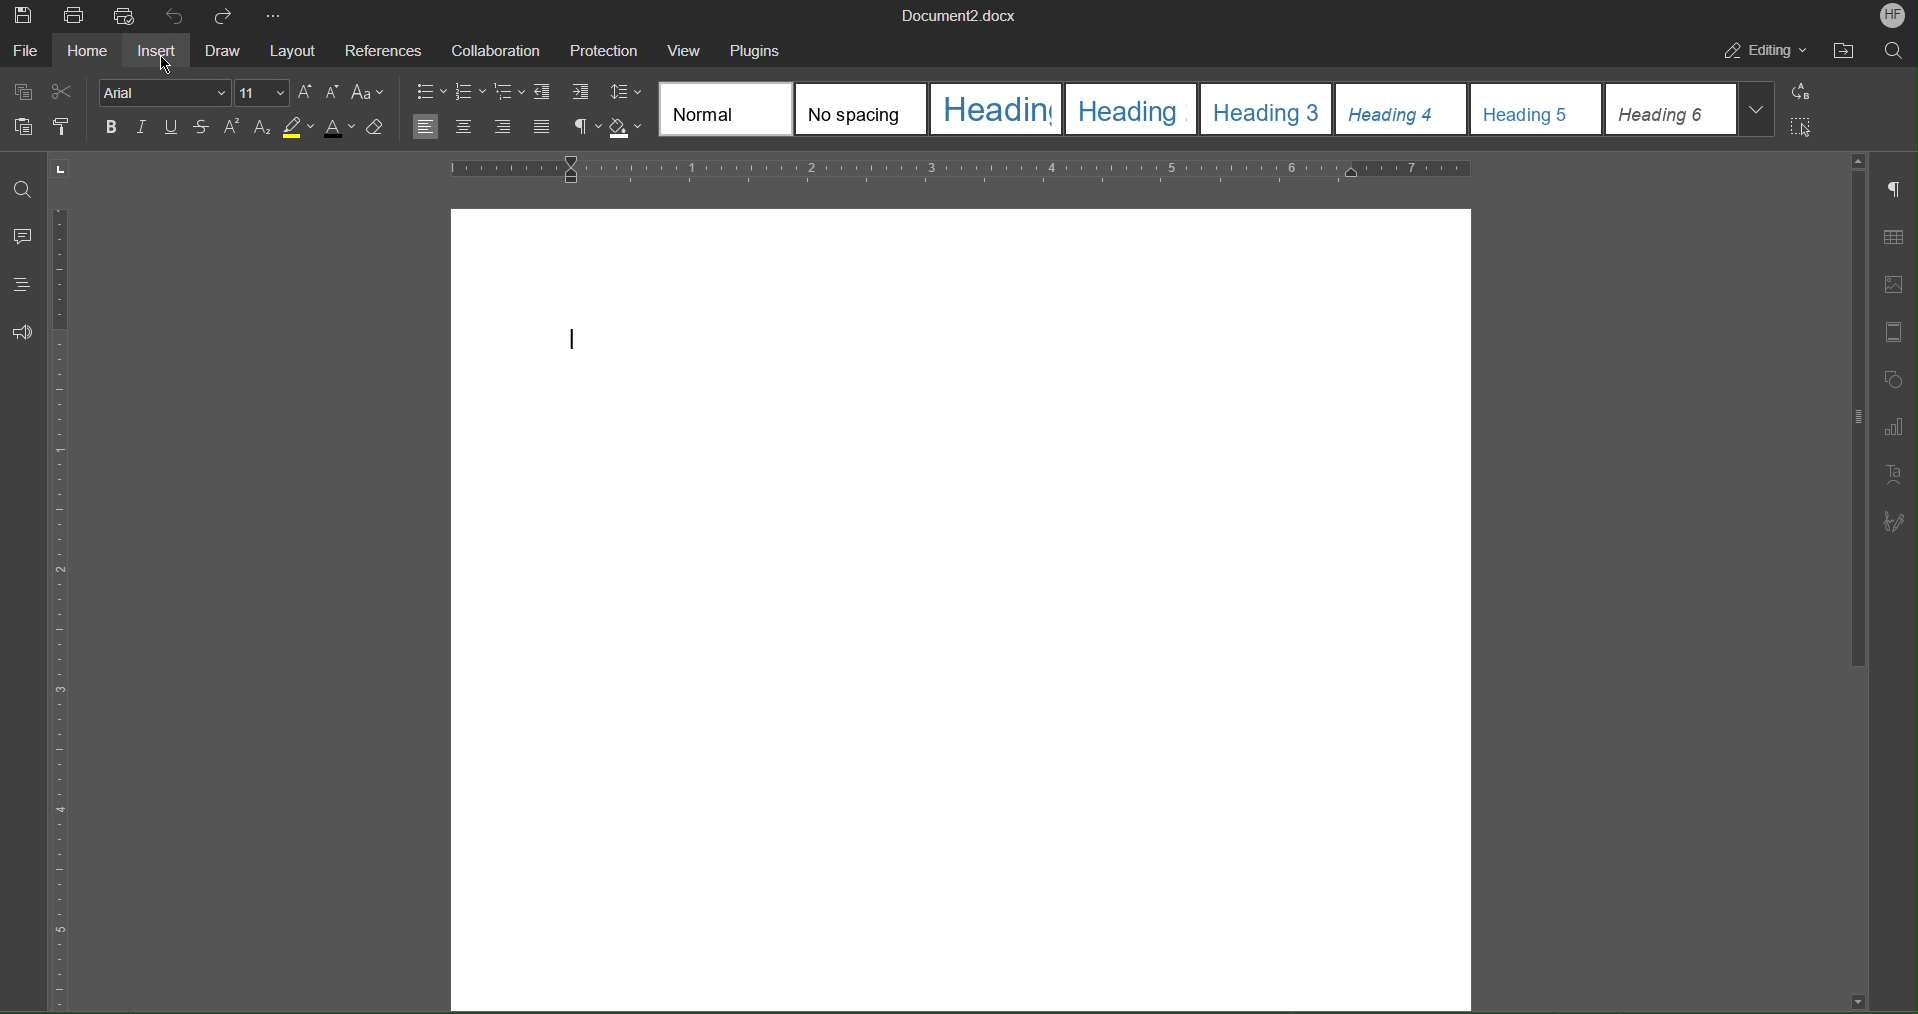  I want to click on Headings, so click(20, 284).